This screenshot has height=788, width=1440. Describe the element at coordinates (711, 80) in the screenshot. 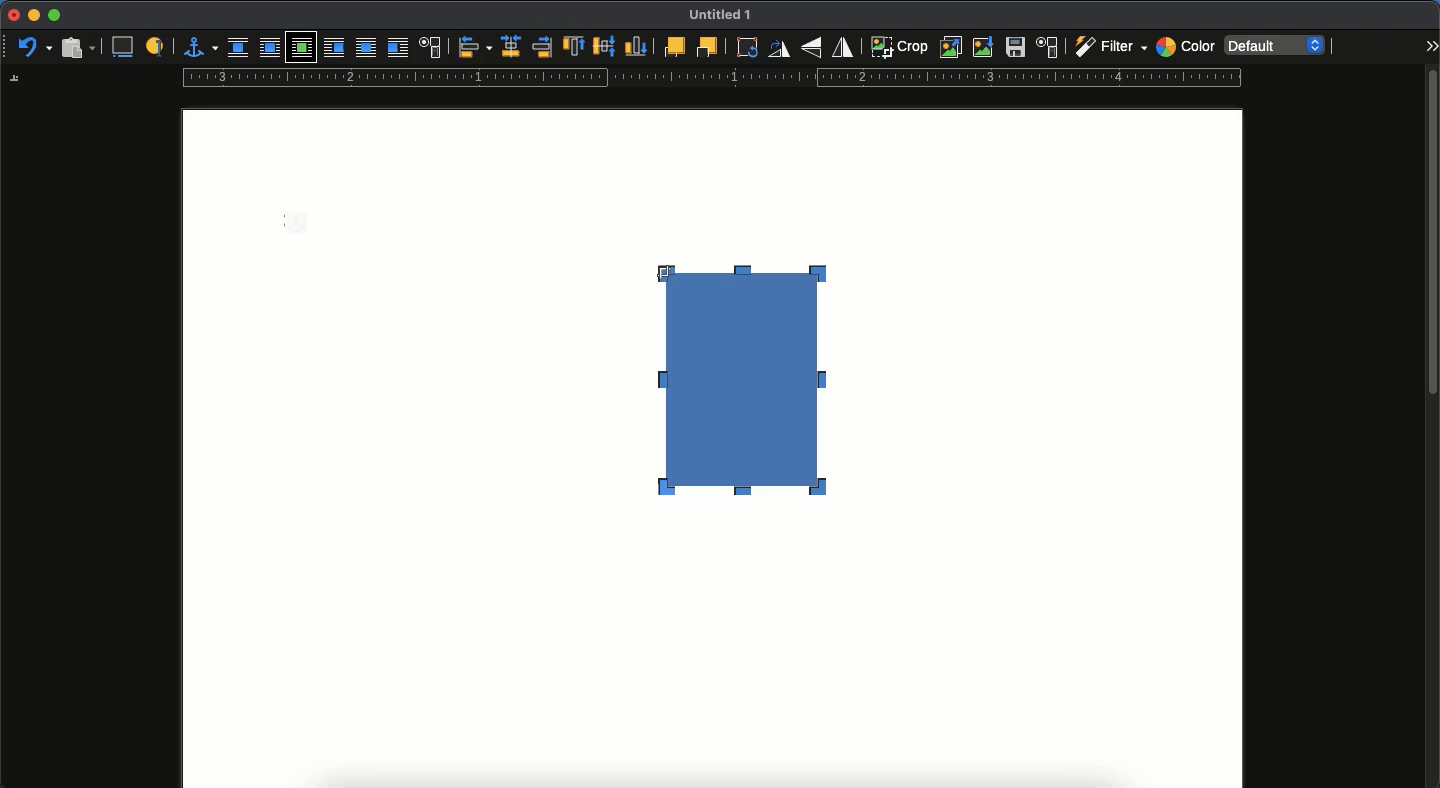

I see `guide` at that location.